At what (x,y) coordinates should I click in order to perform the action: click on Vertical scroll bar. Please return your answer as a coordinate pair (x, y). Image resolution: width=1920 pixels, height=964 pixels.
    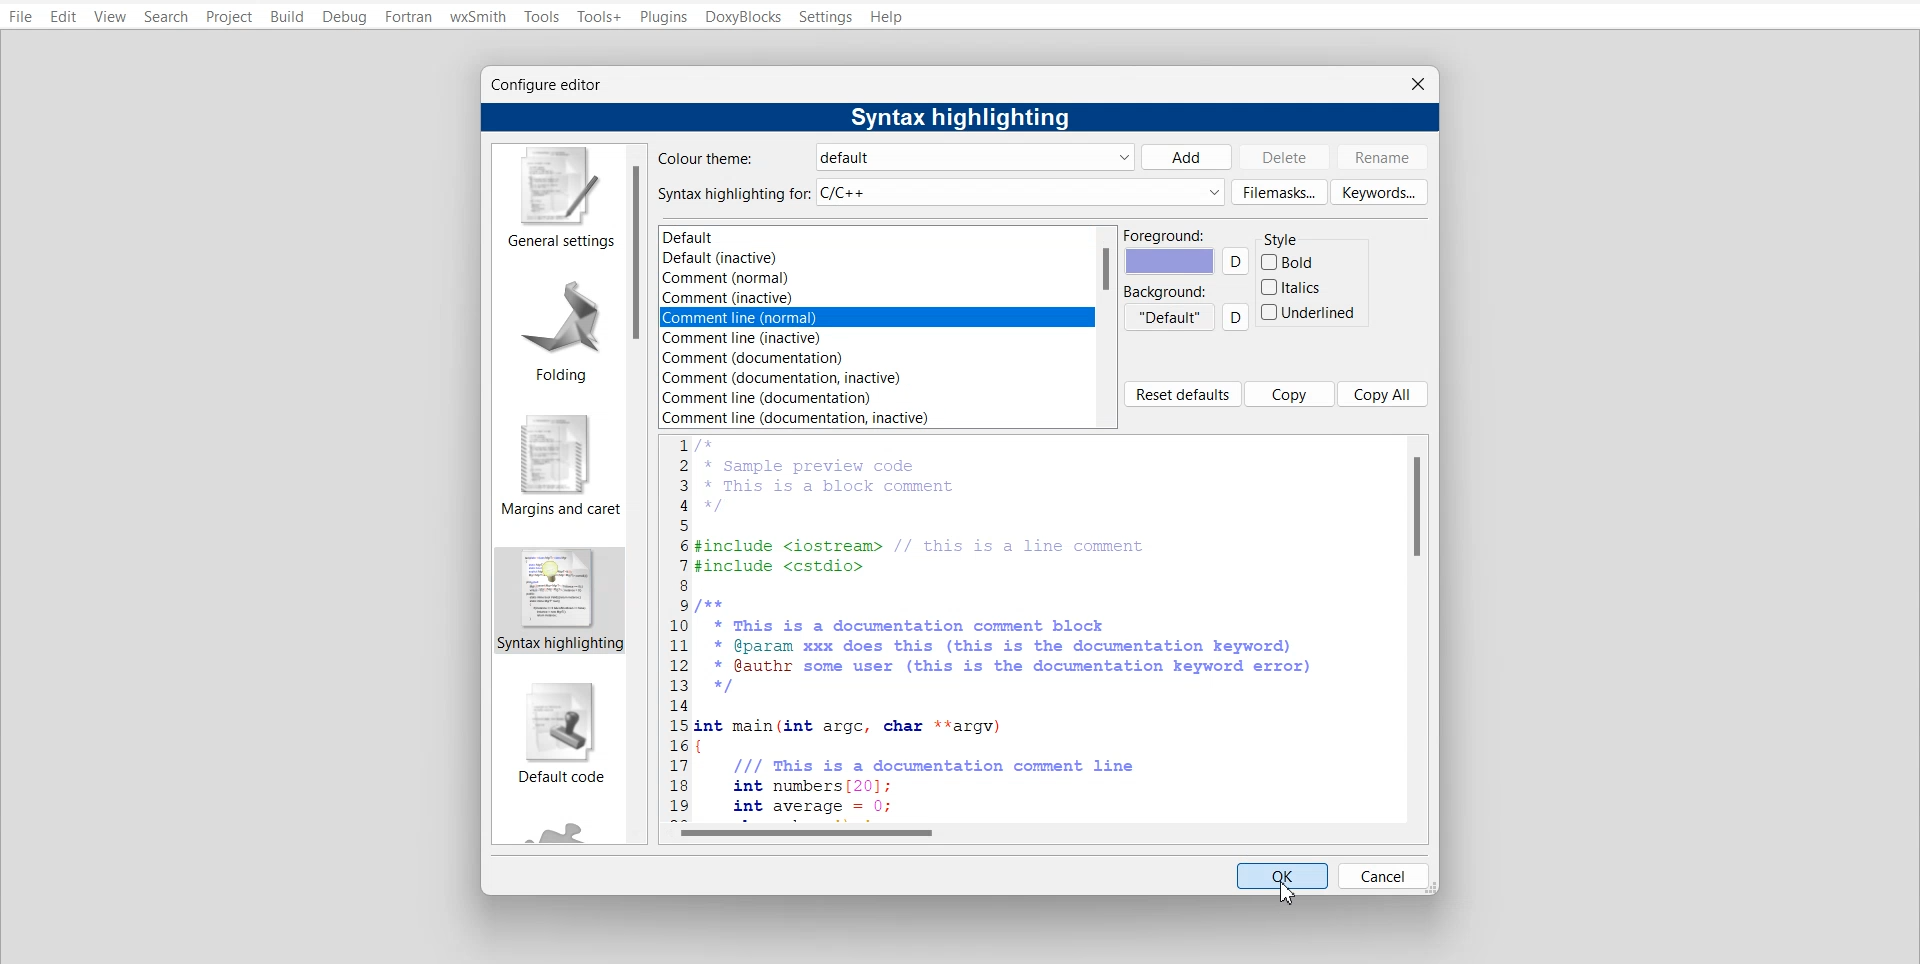
    Looking at the image, I should click on (639, 495).